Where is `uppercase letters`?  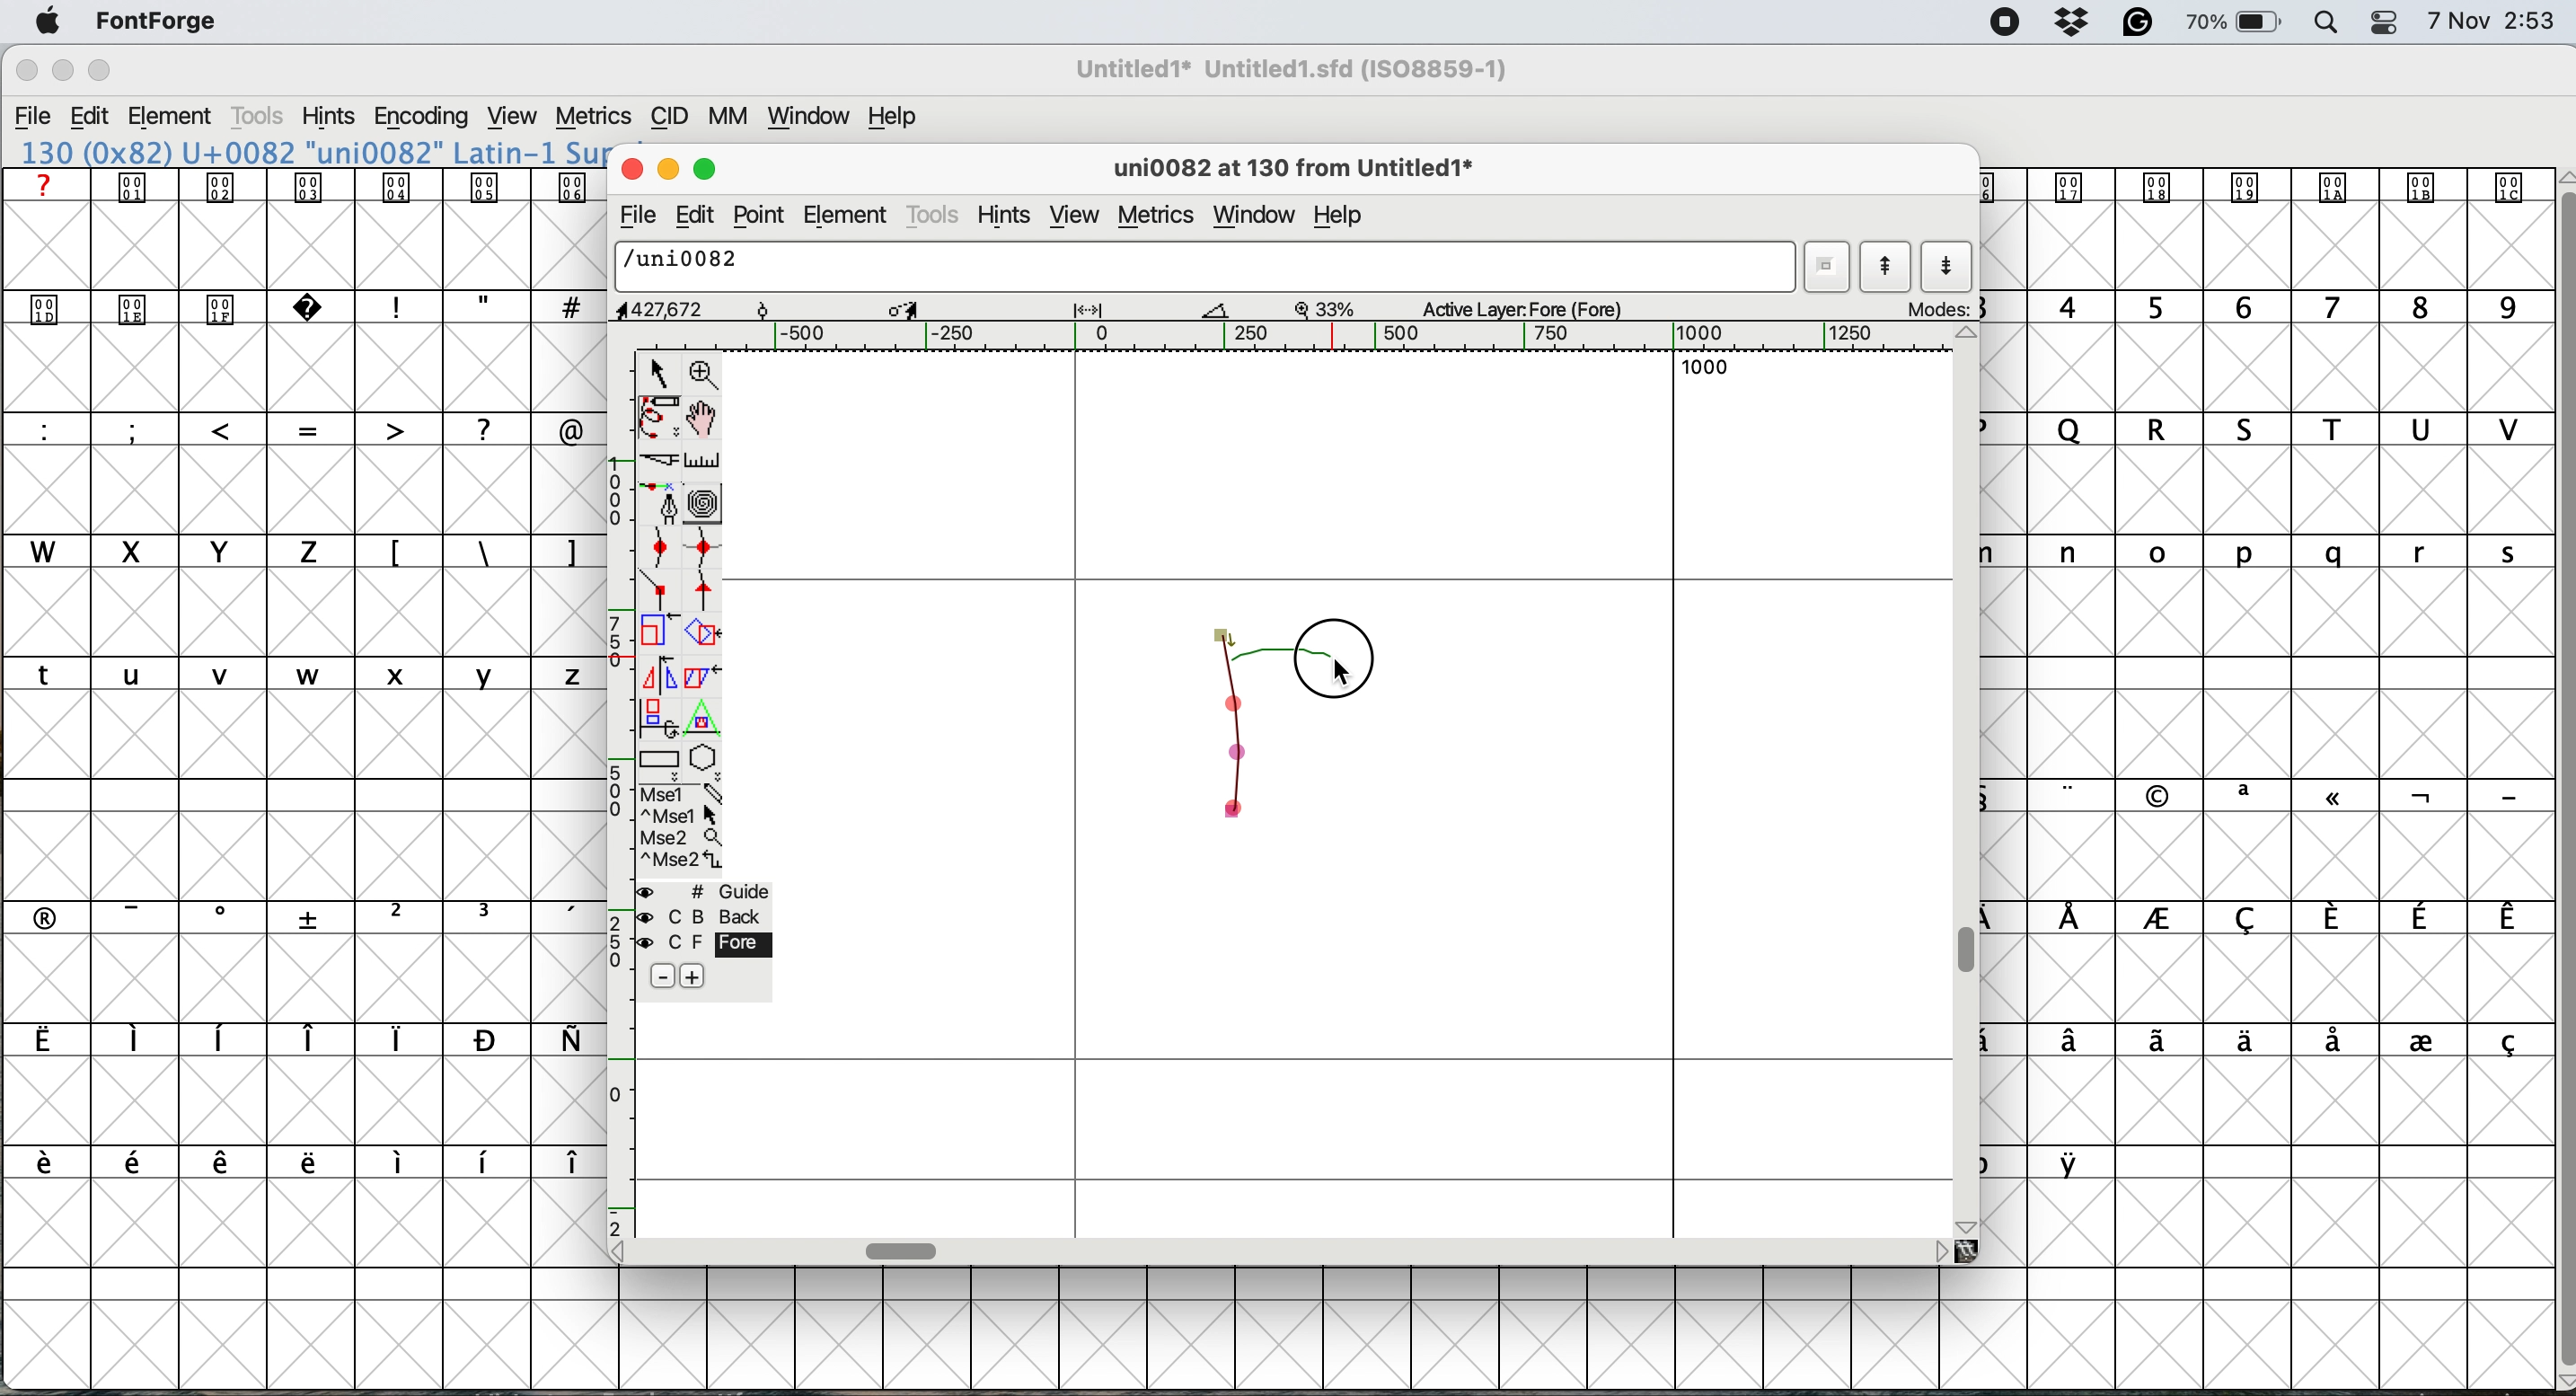 uppercase letters is located at coordinates (647, 429).